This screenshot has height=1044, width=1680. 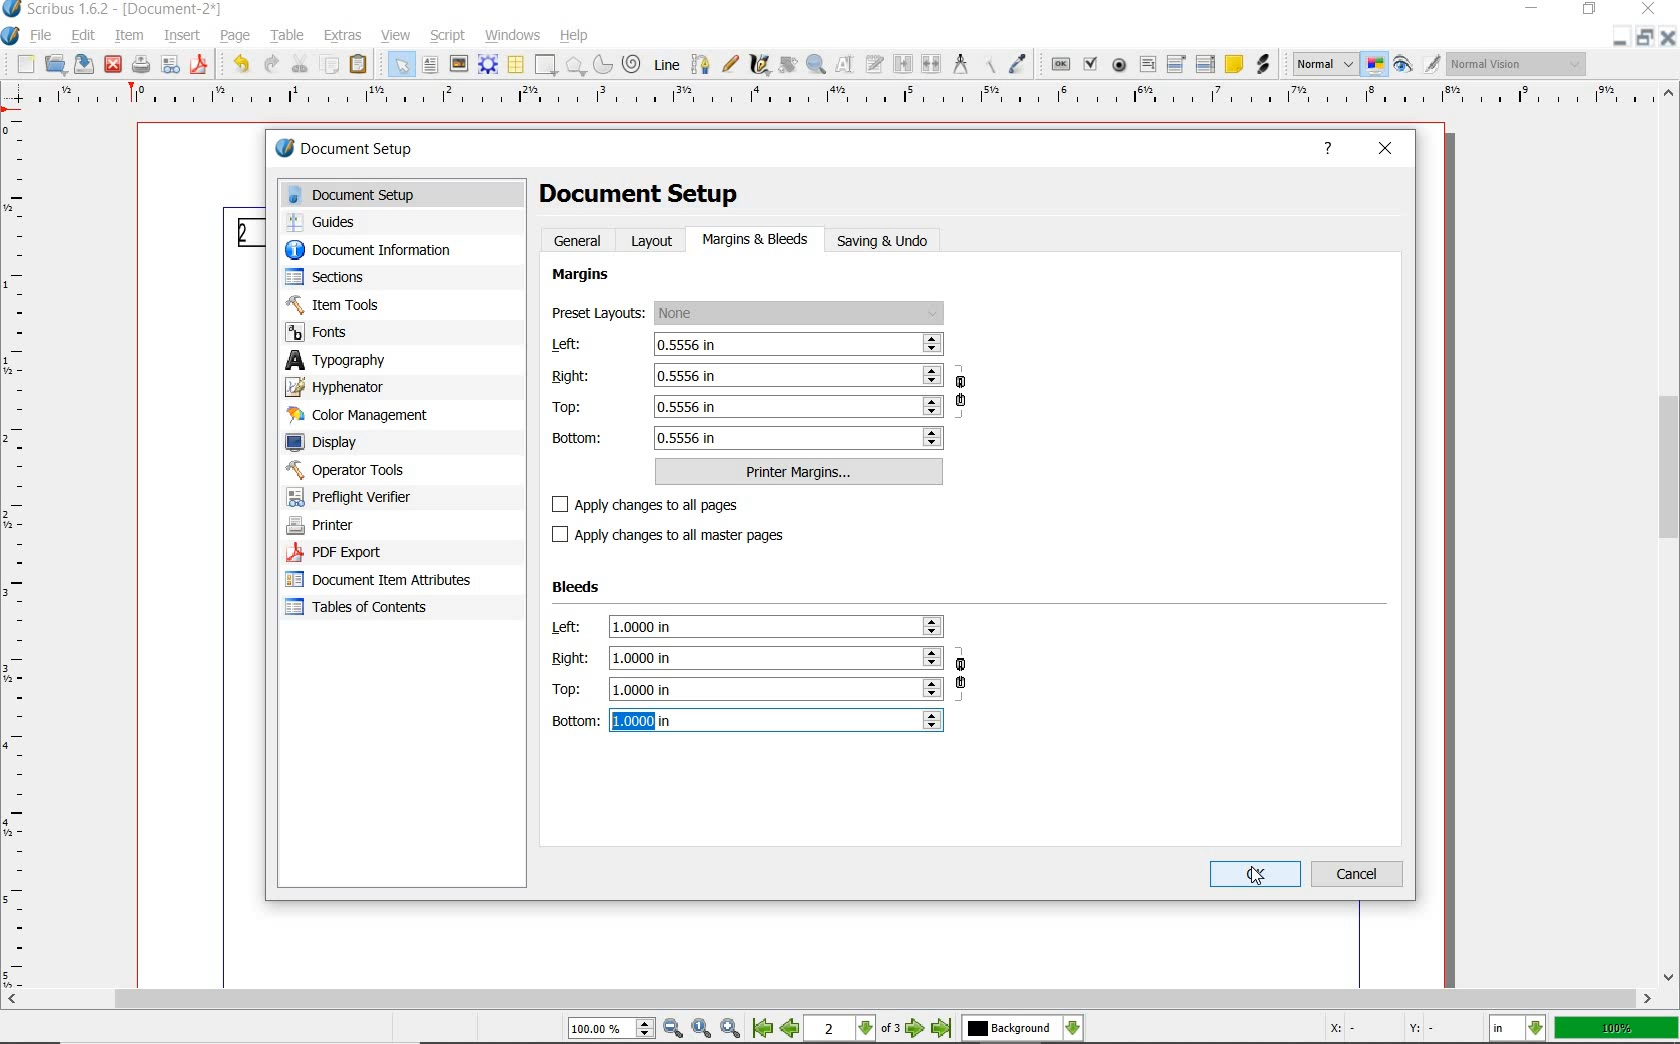 What do you see at coordinates (374, 150) in the screenshot?
I see `document setup` at bounding box center [374, 150].